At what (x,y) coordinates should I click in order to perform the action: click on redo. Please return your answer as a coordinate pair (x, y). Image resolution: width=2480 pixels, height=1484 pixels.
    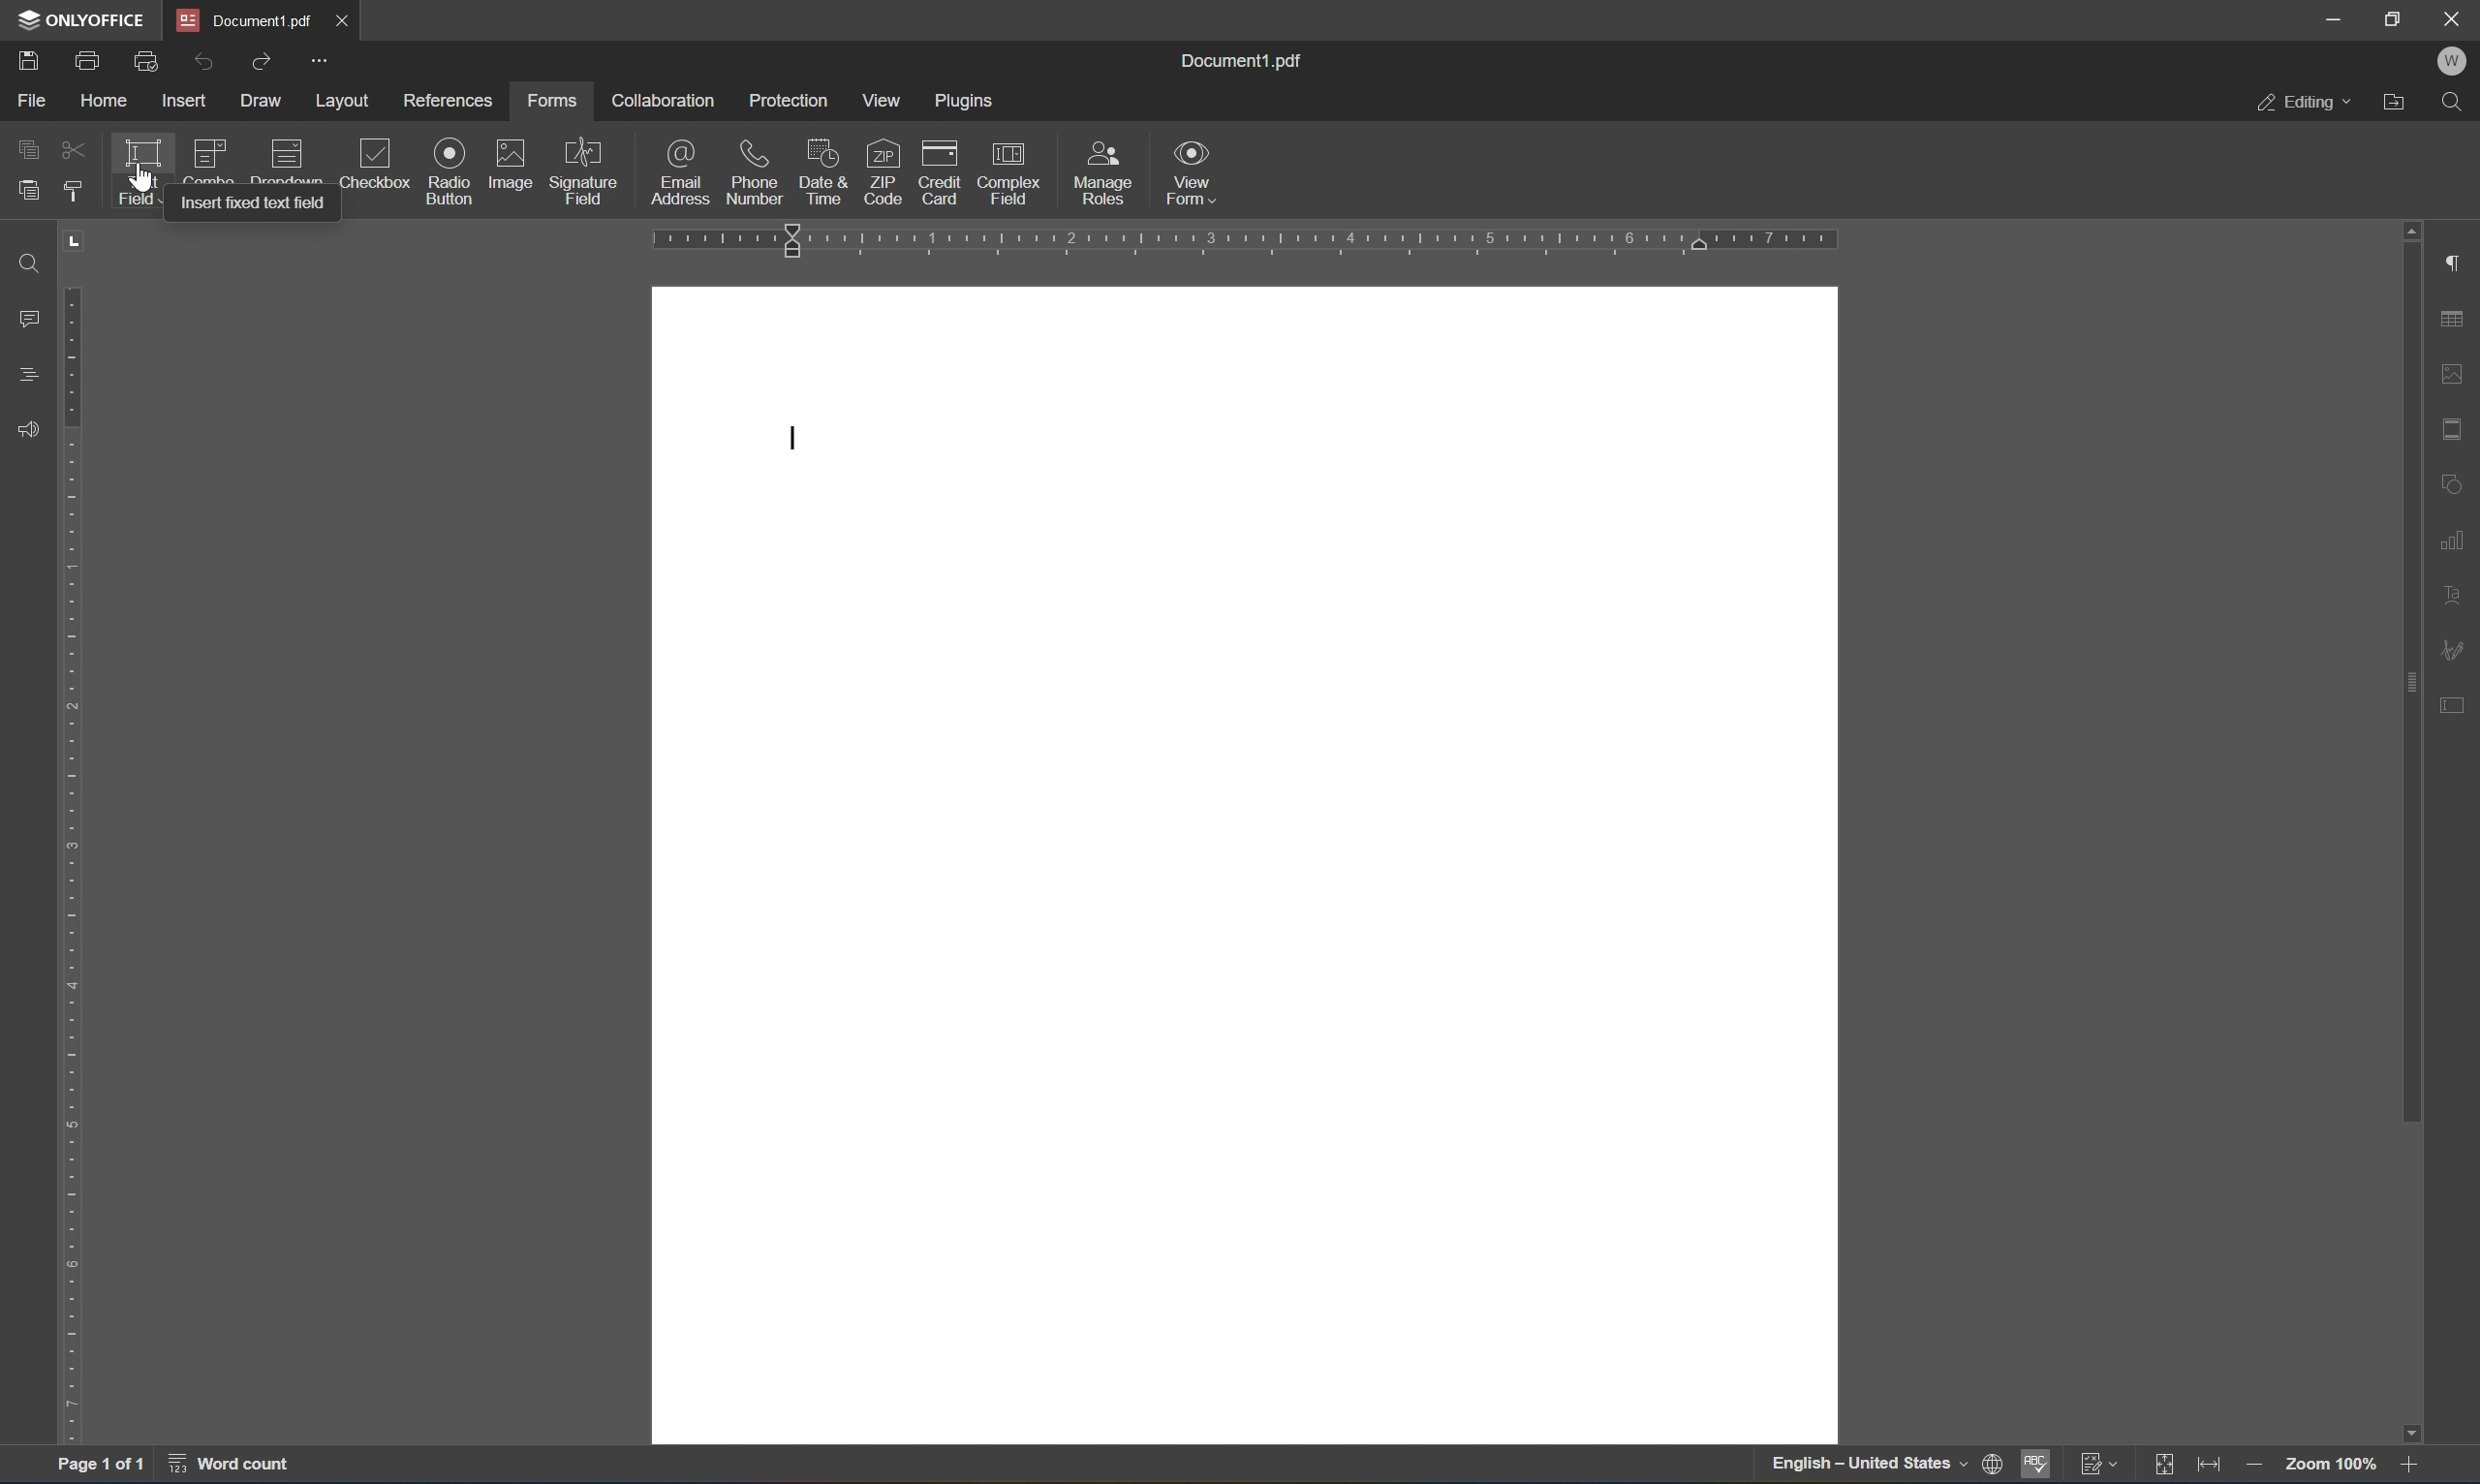
    Looking at the image, I should click on (258, 63).